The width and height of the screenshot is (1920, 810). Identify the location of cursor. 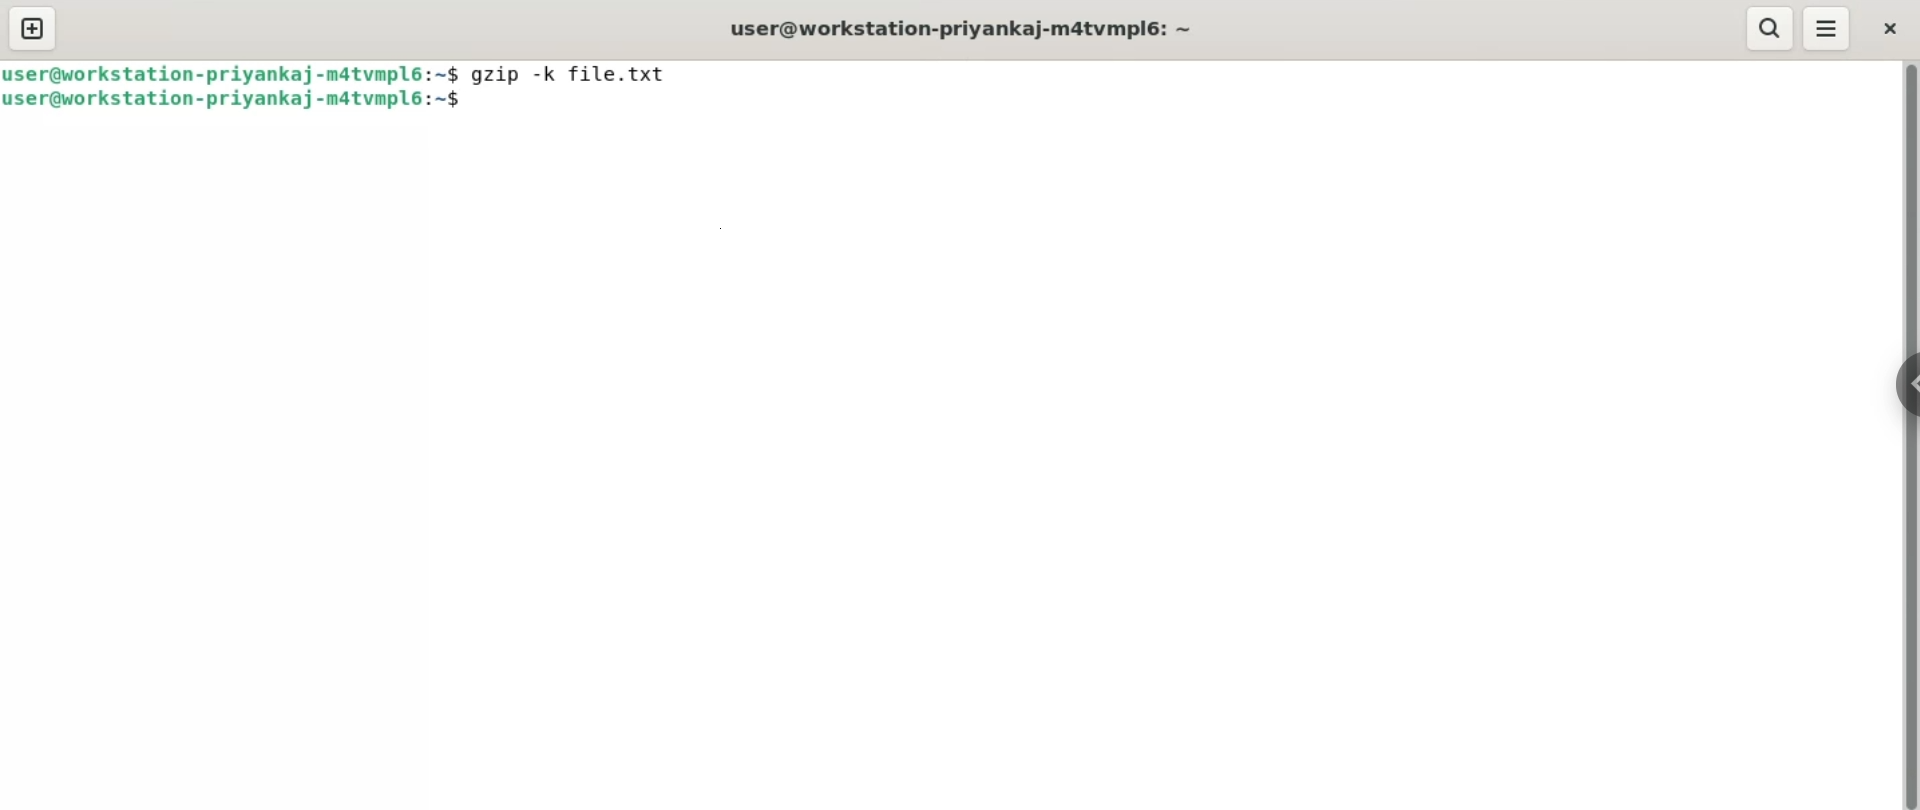
(468, 109).